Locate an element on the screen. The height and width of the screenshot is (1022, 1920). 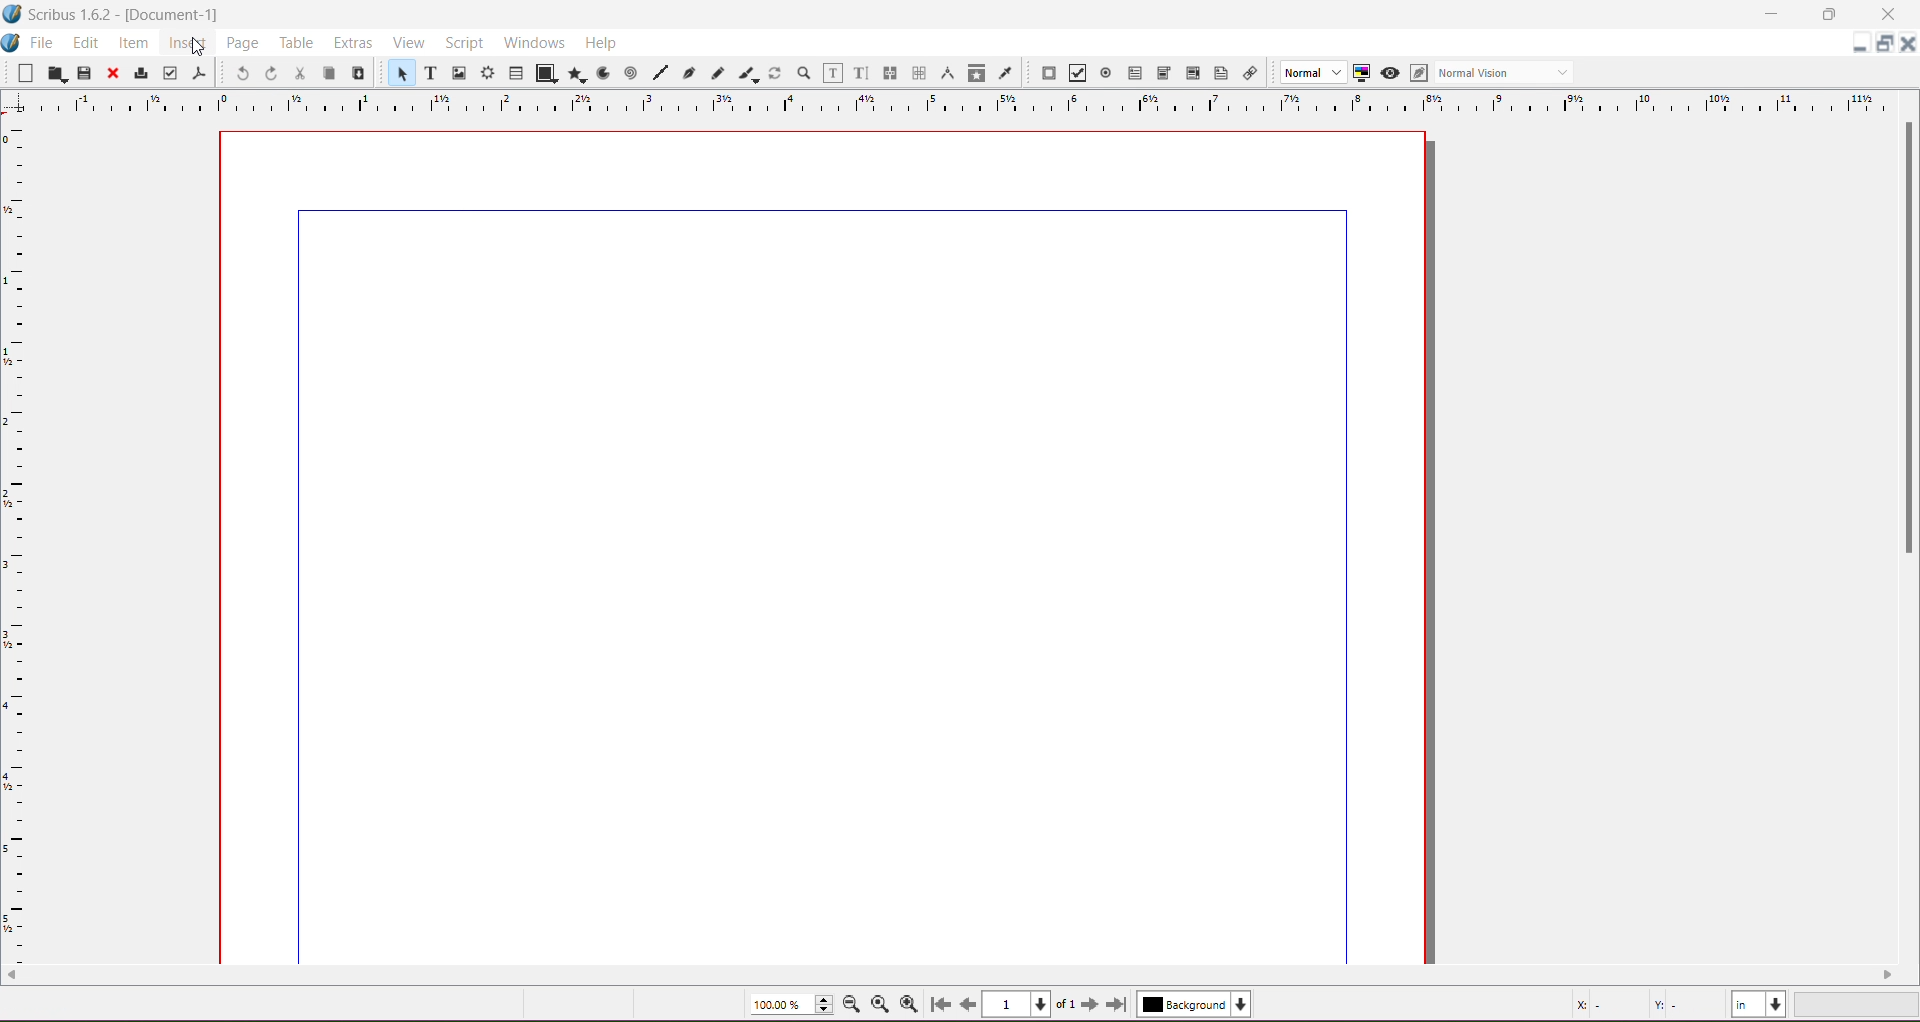
PDF Radio Button is located at coordinates (1106, 73).